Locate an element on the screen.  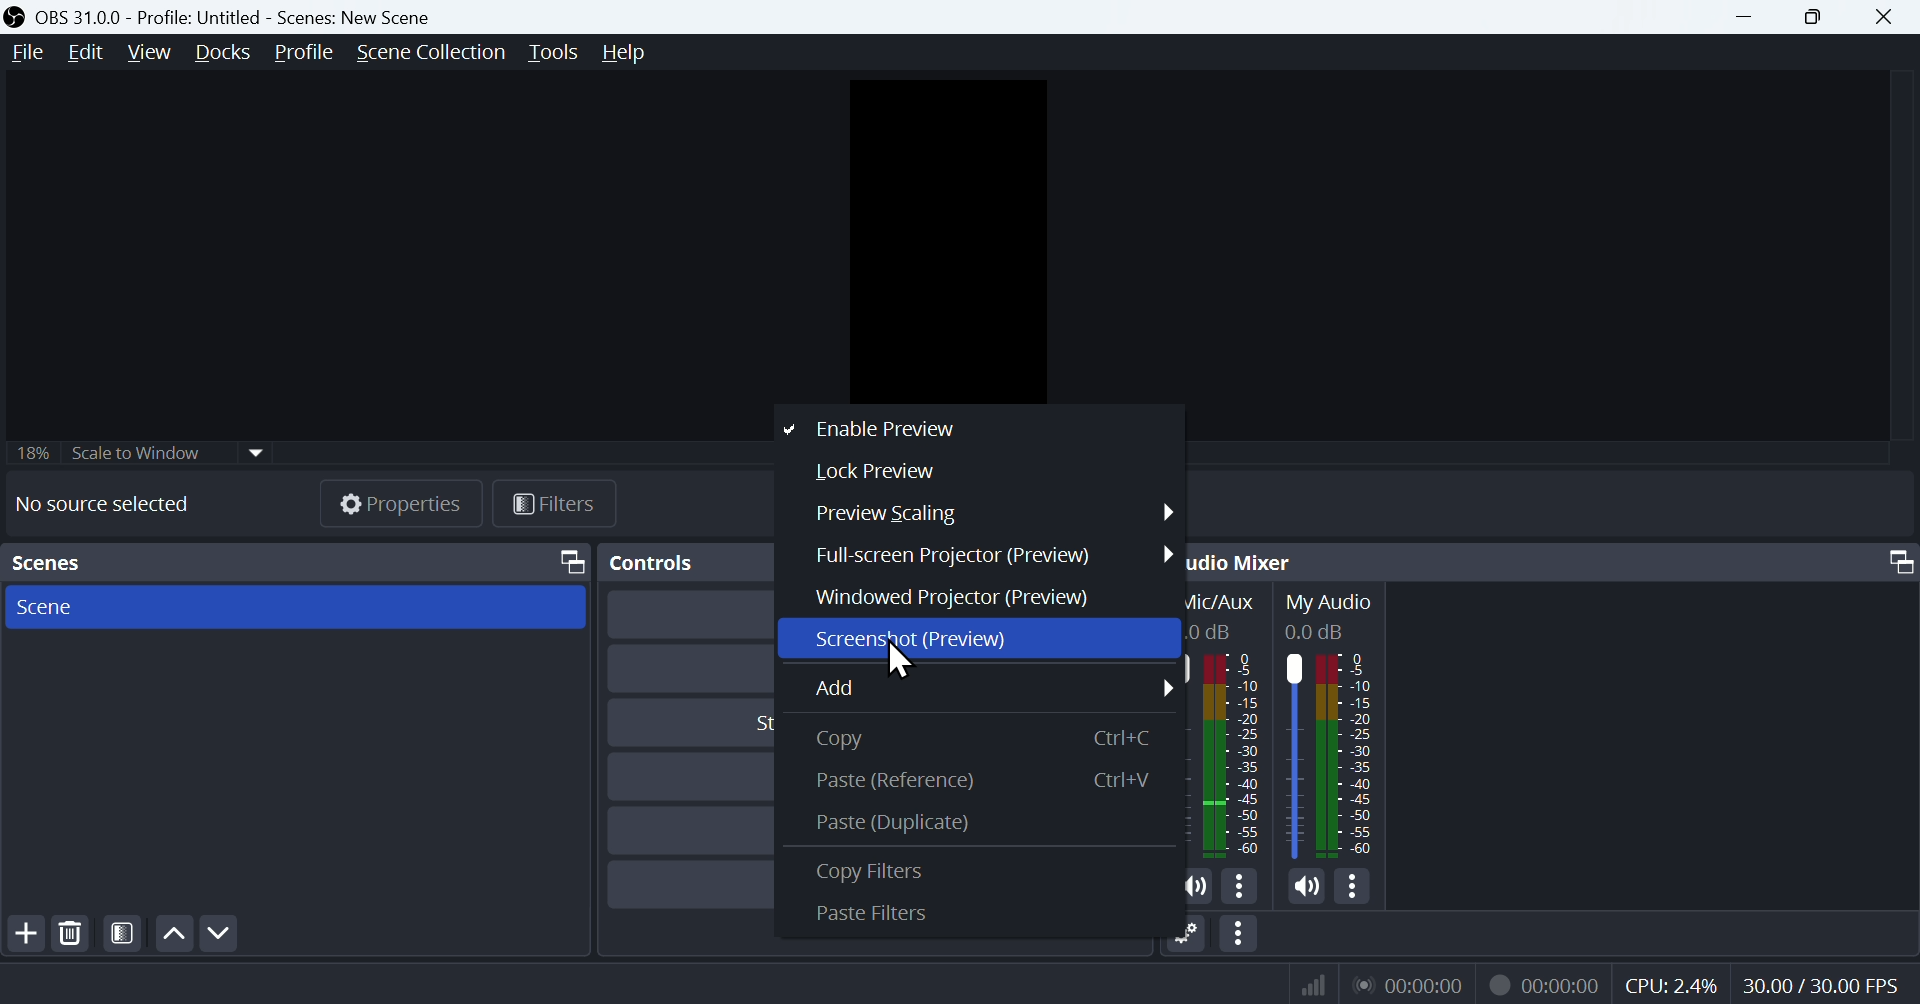
More option is located at coordinates (1241, 937).